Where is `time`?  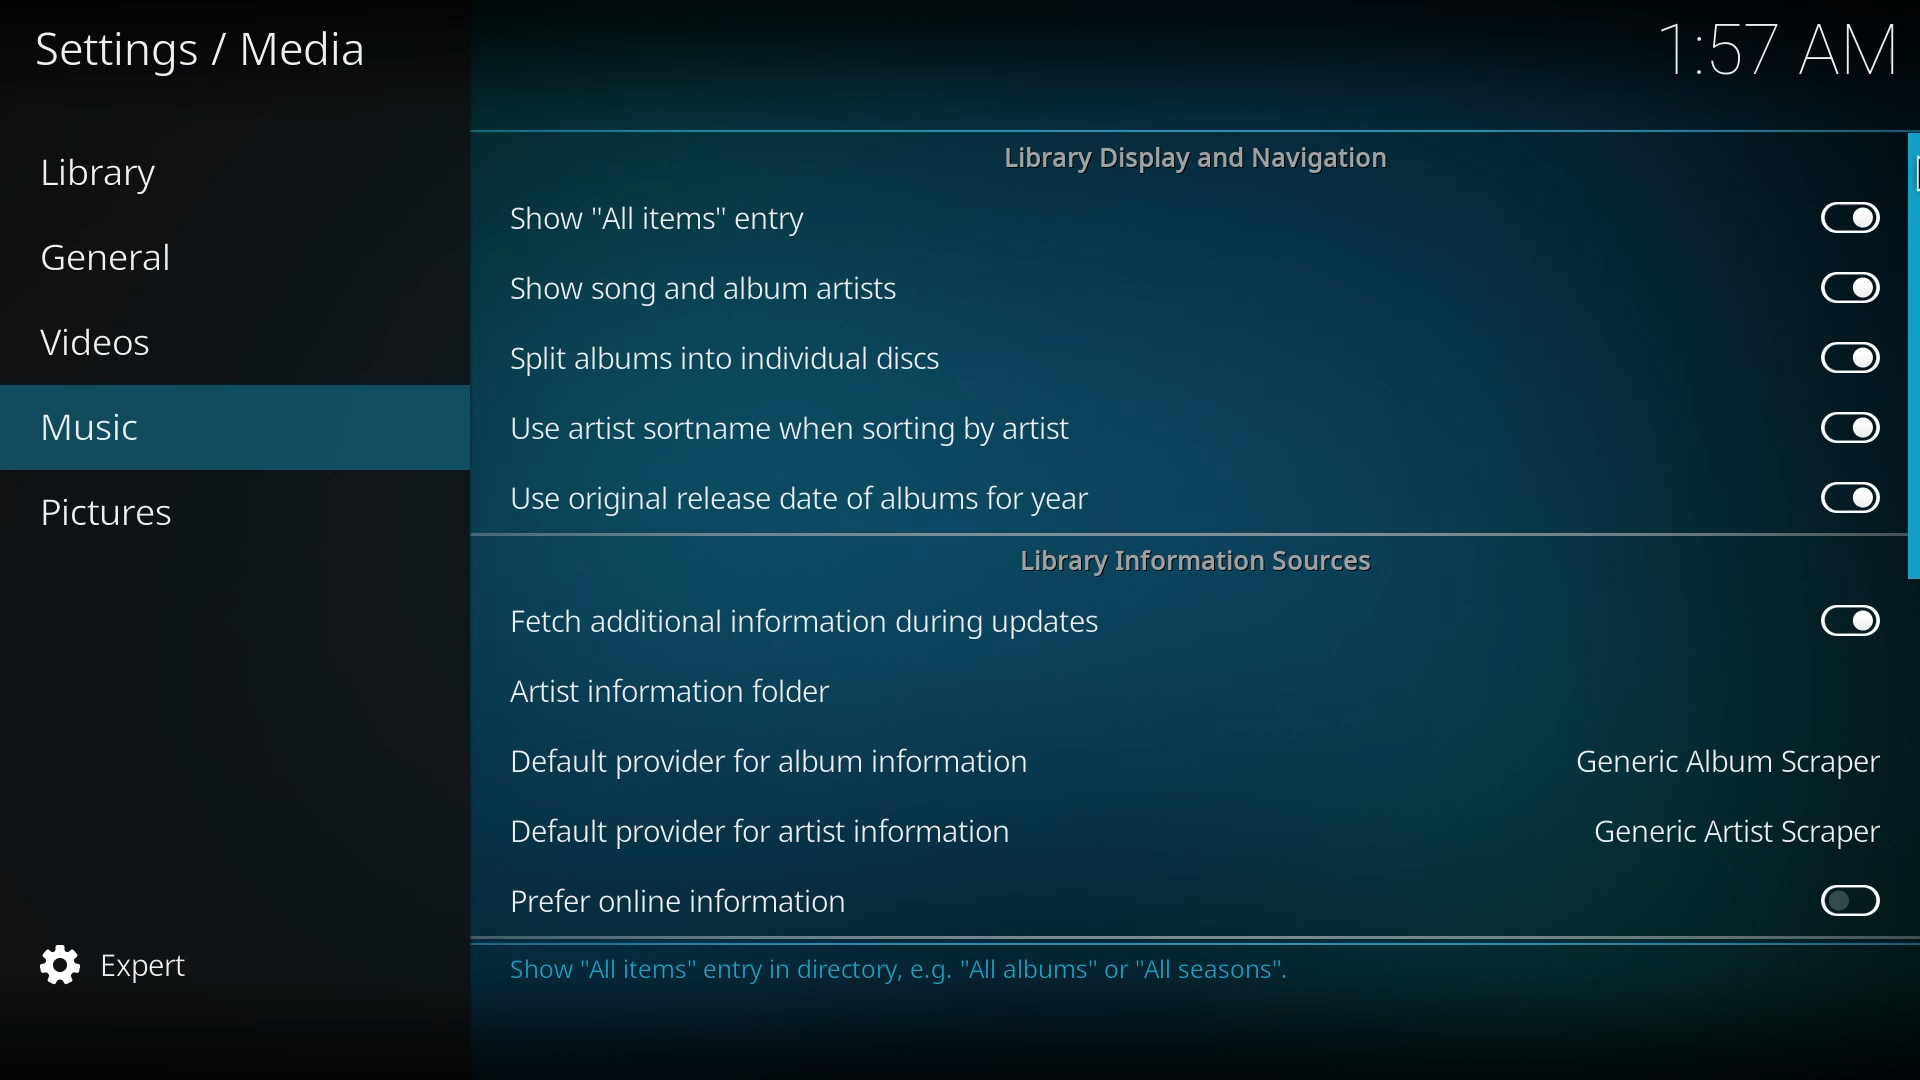 time is located at coordinates (1780, 52).